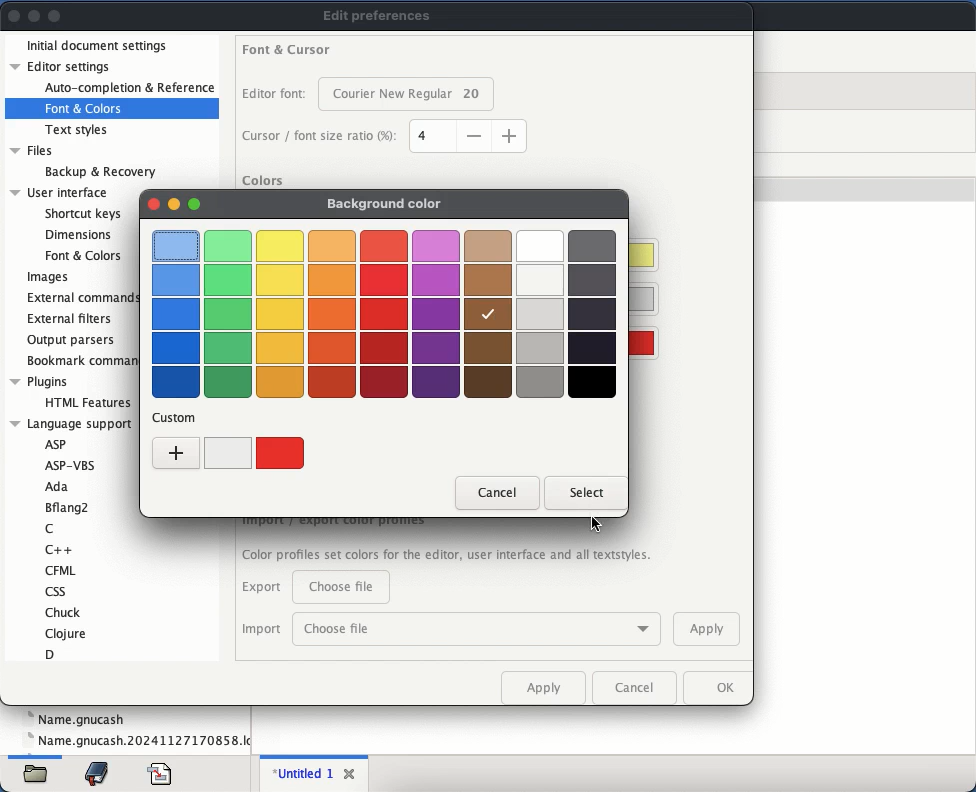 The width and height of the screenshot is (976, 792). I want to click on background color, so click(385, 207).